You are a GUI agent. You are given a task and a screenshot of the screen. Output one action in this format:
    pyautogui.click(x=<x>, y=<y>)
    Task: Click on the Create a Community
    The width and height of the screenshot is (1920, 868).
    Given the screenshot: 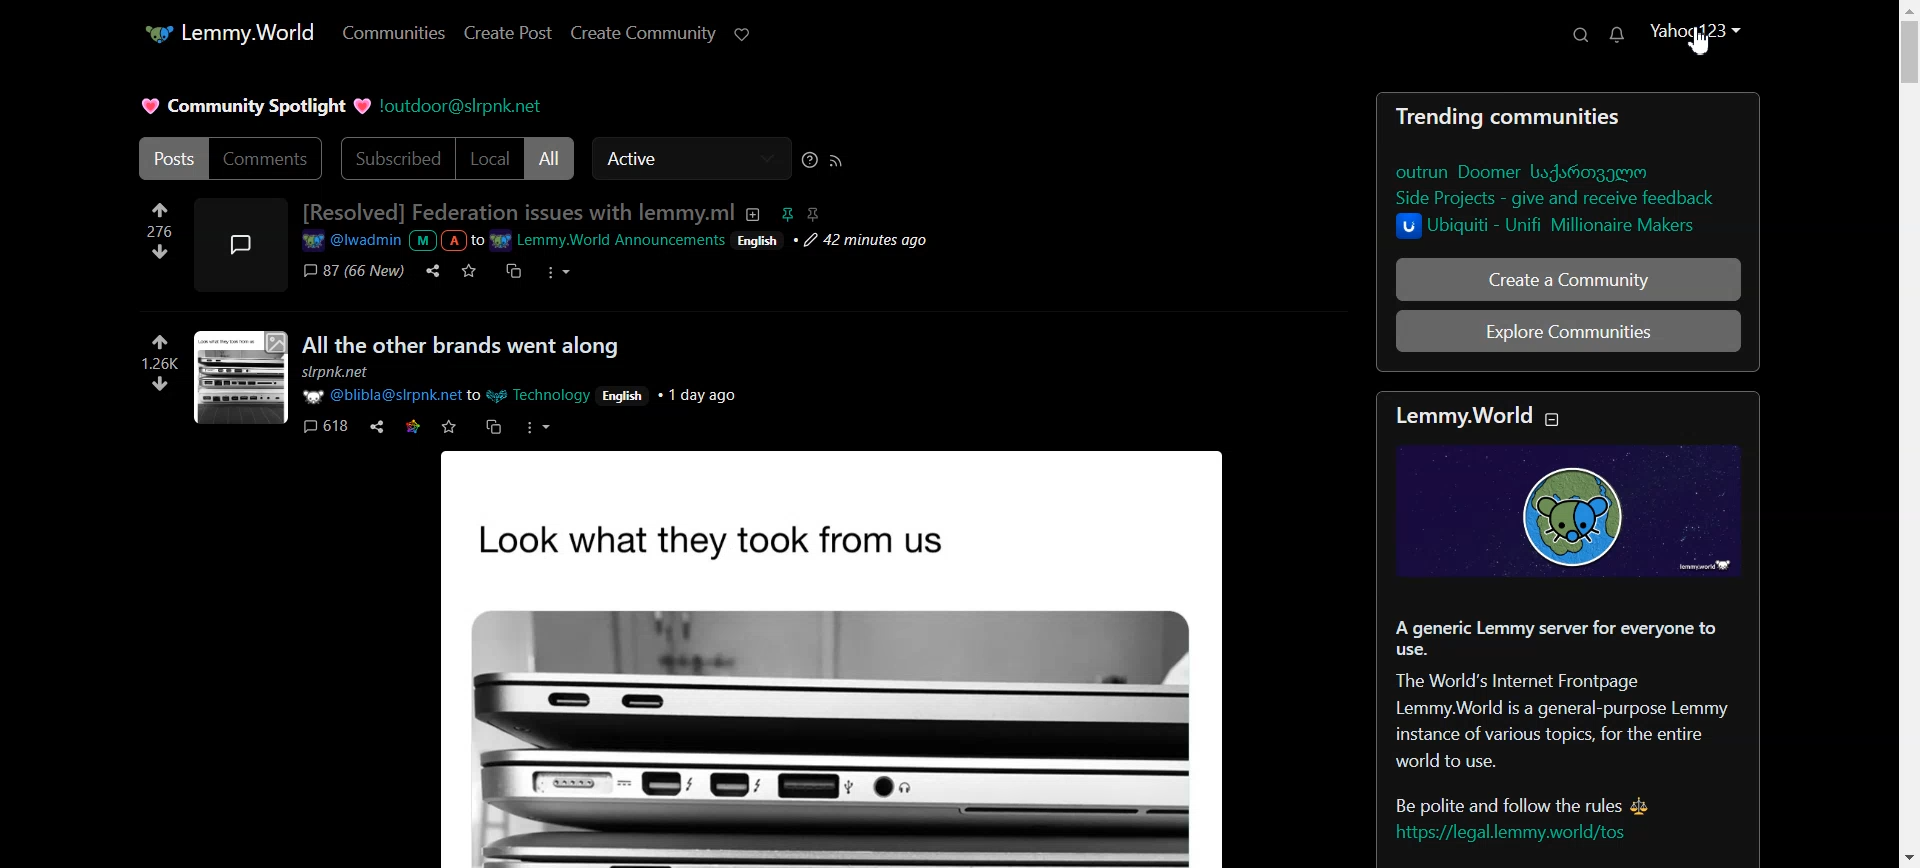 What is the action you would take?
    pyautogui.click(x=1567, y=278)
    